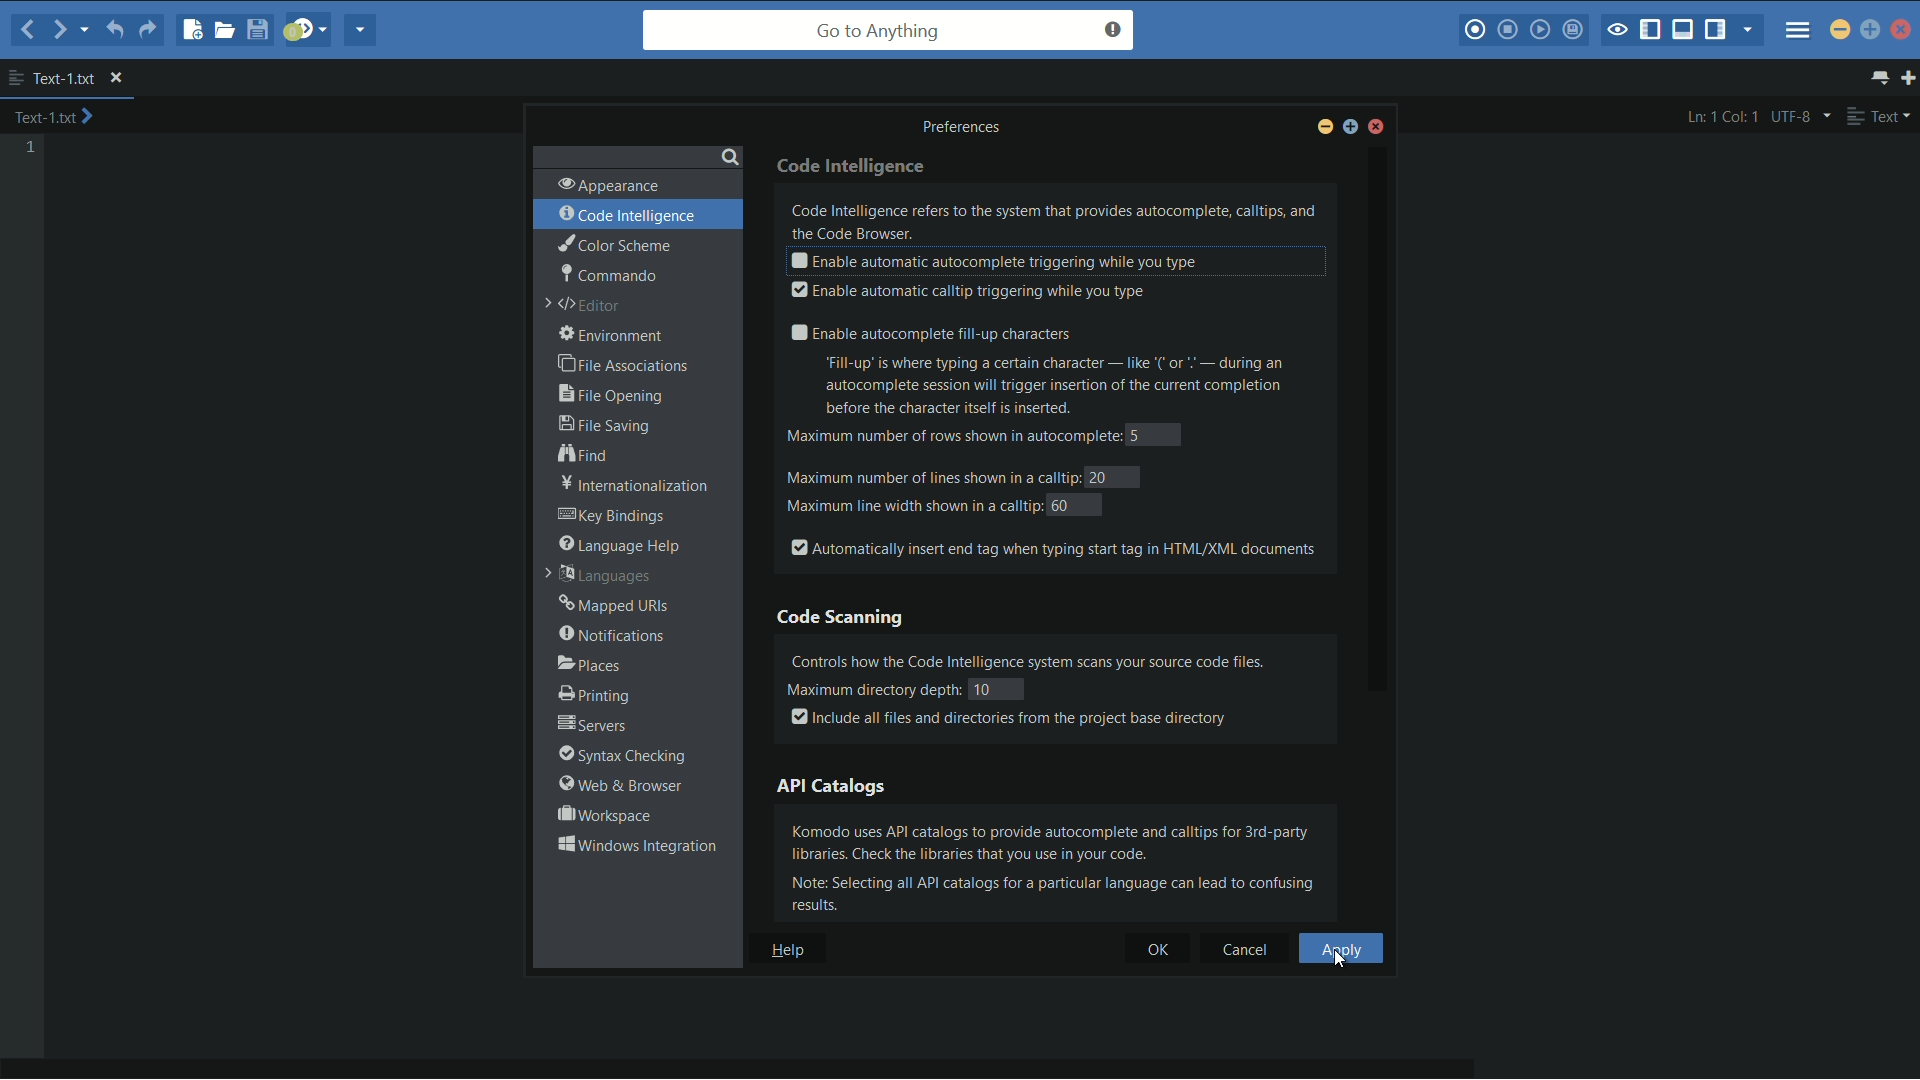 This screenshot has width=1920, height=1080. What do you see at coordinates (147, 33) in the screenshot?
I see `redo` at bounding box center [147, 33].